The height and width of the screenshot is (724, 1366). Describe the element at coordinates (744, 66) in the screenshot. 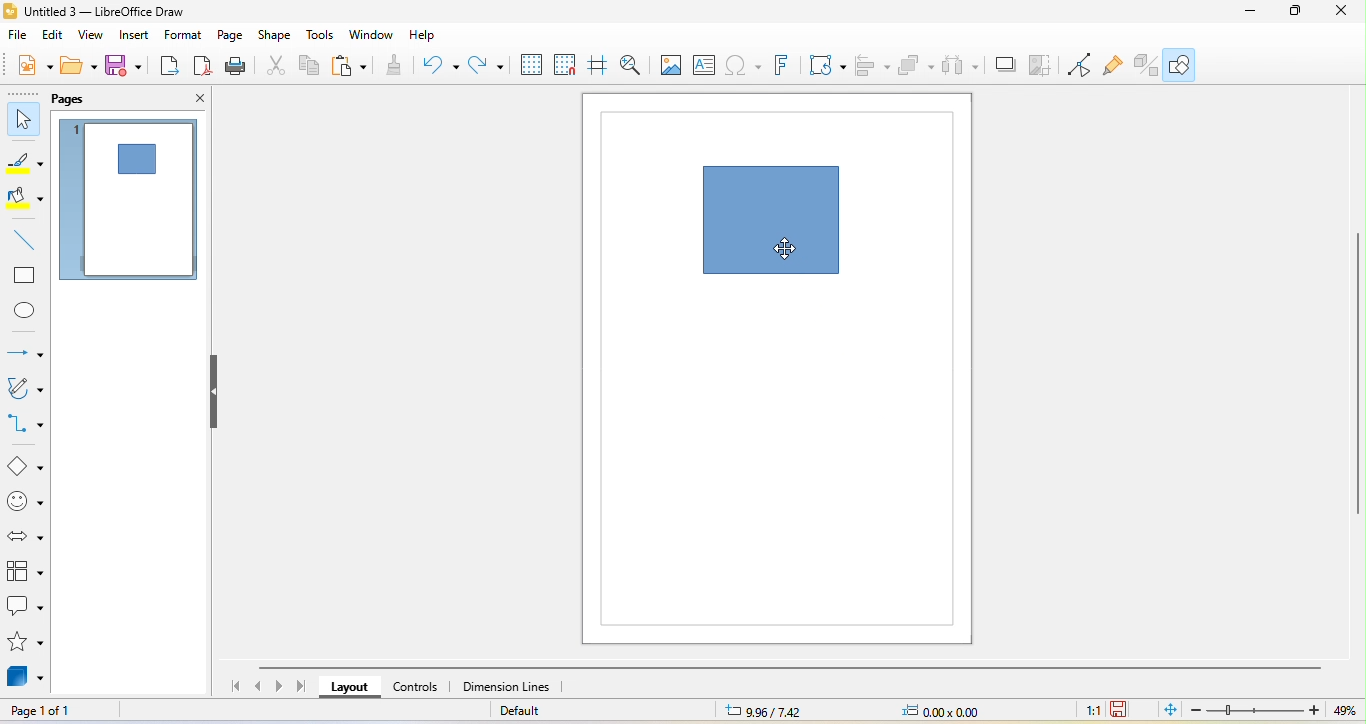

I see `special character` at that location.